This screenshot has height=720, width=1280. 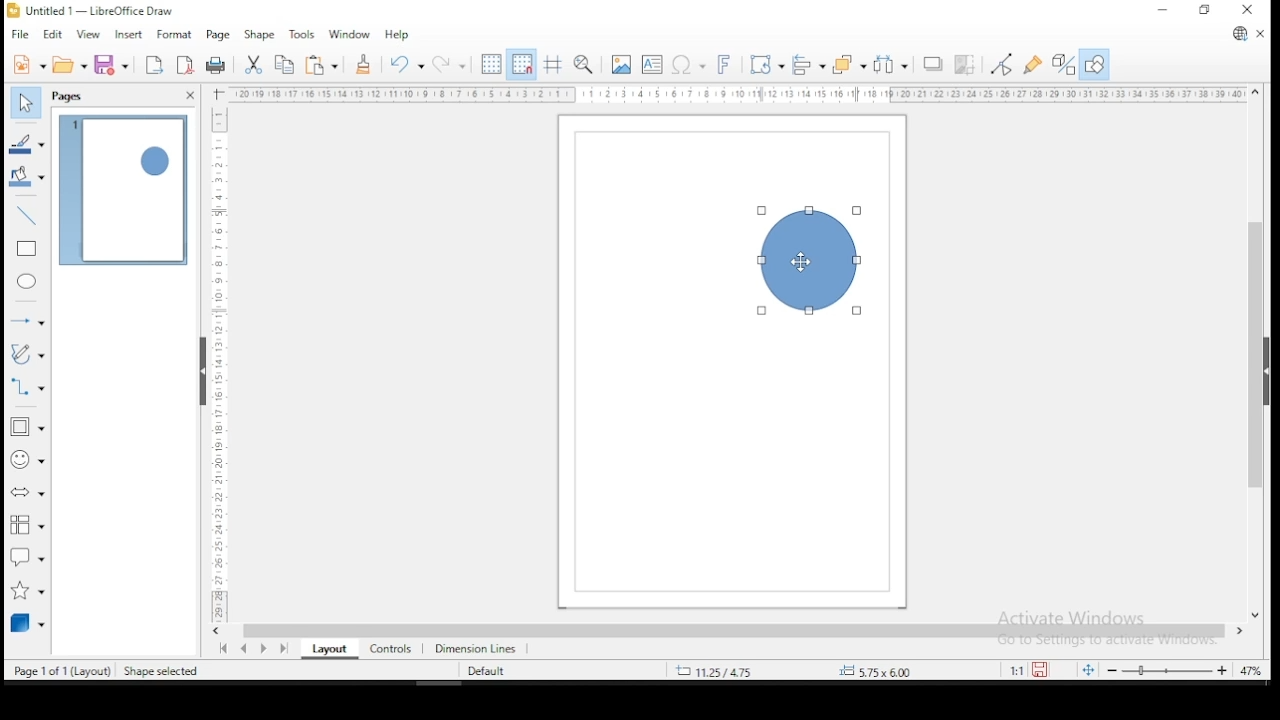 I want to click on last page, so click(x=287, y=647).